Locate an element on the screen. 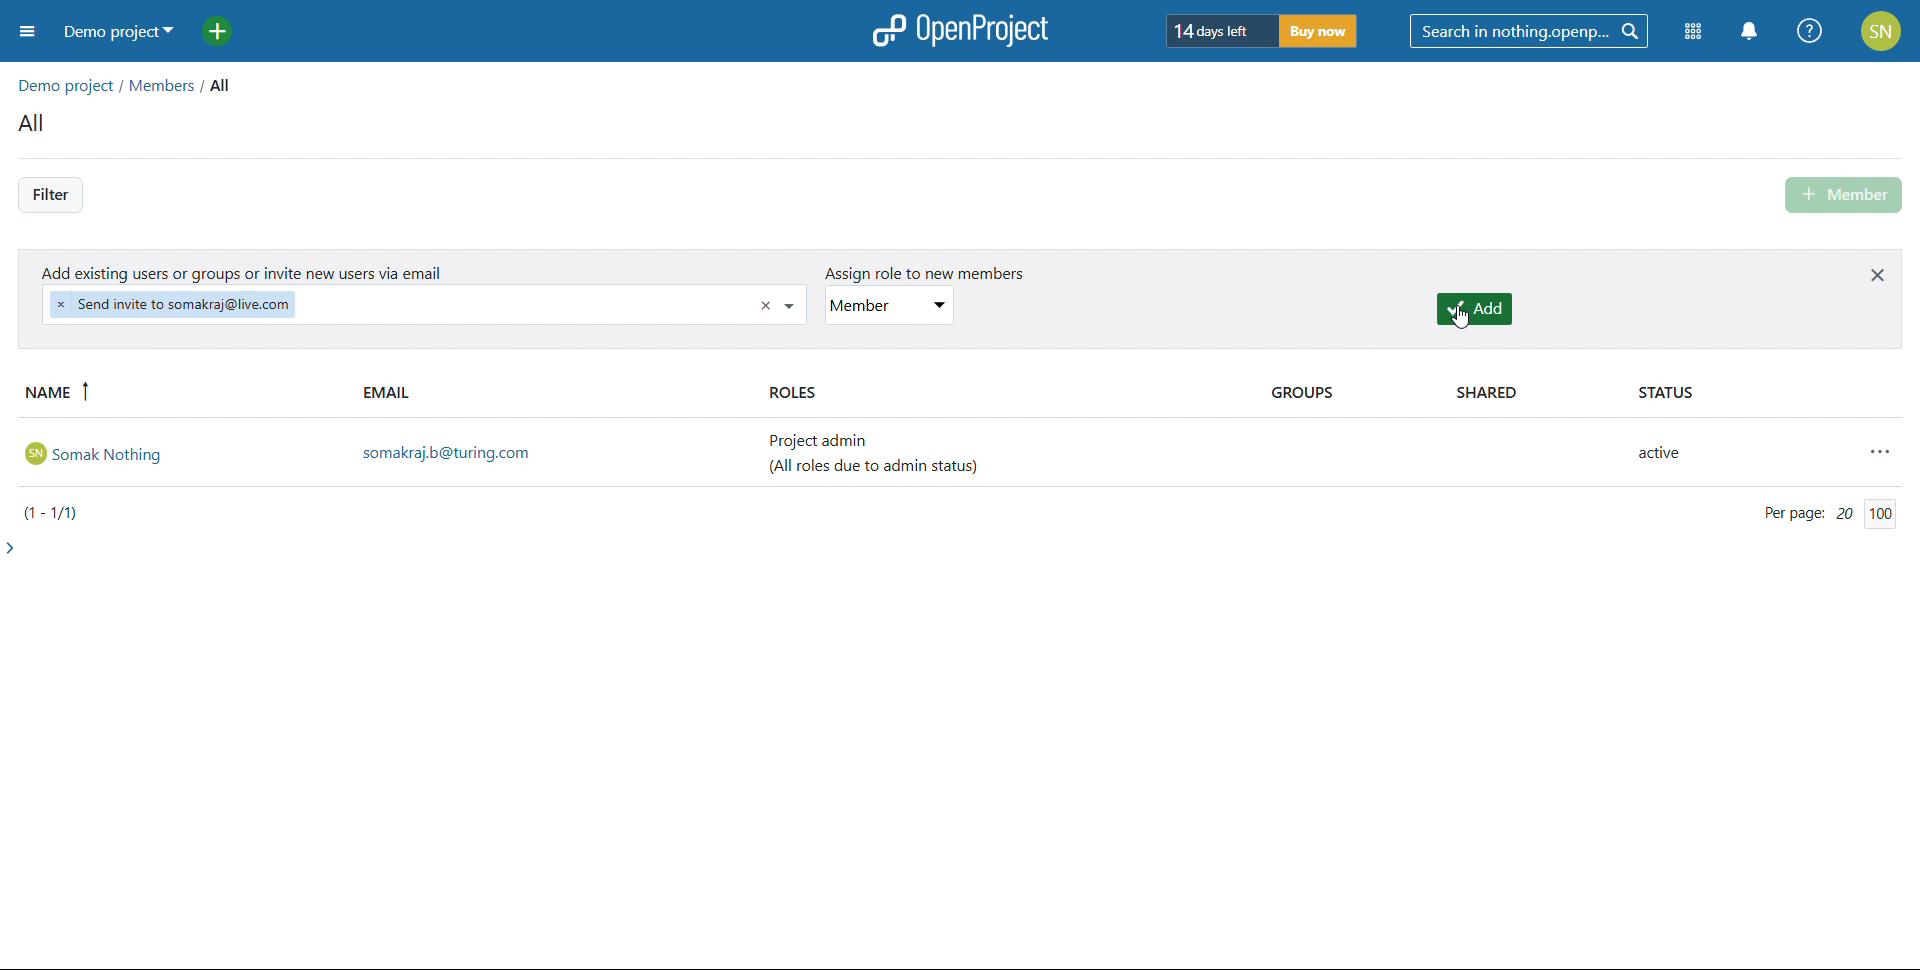  project admin (all roles due to admin status) is located at coordinates (884, 454).